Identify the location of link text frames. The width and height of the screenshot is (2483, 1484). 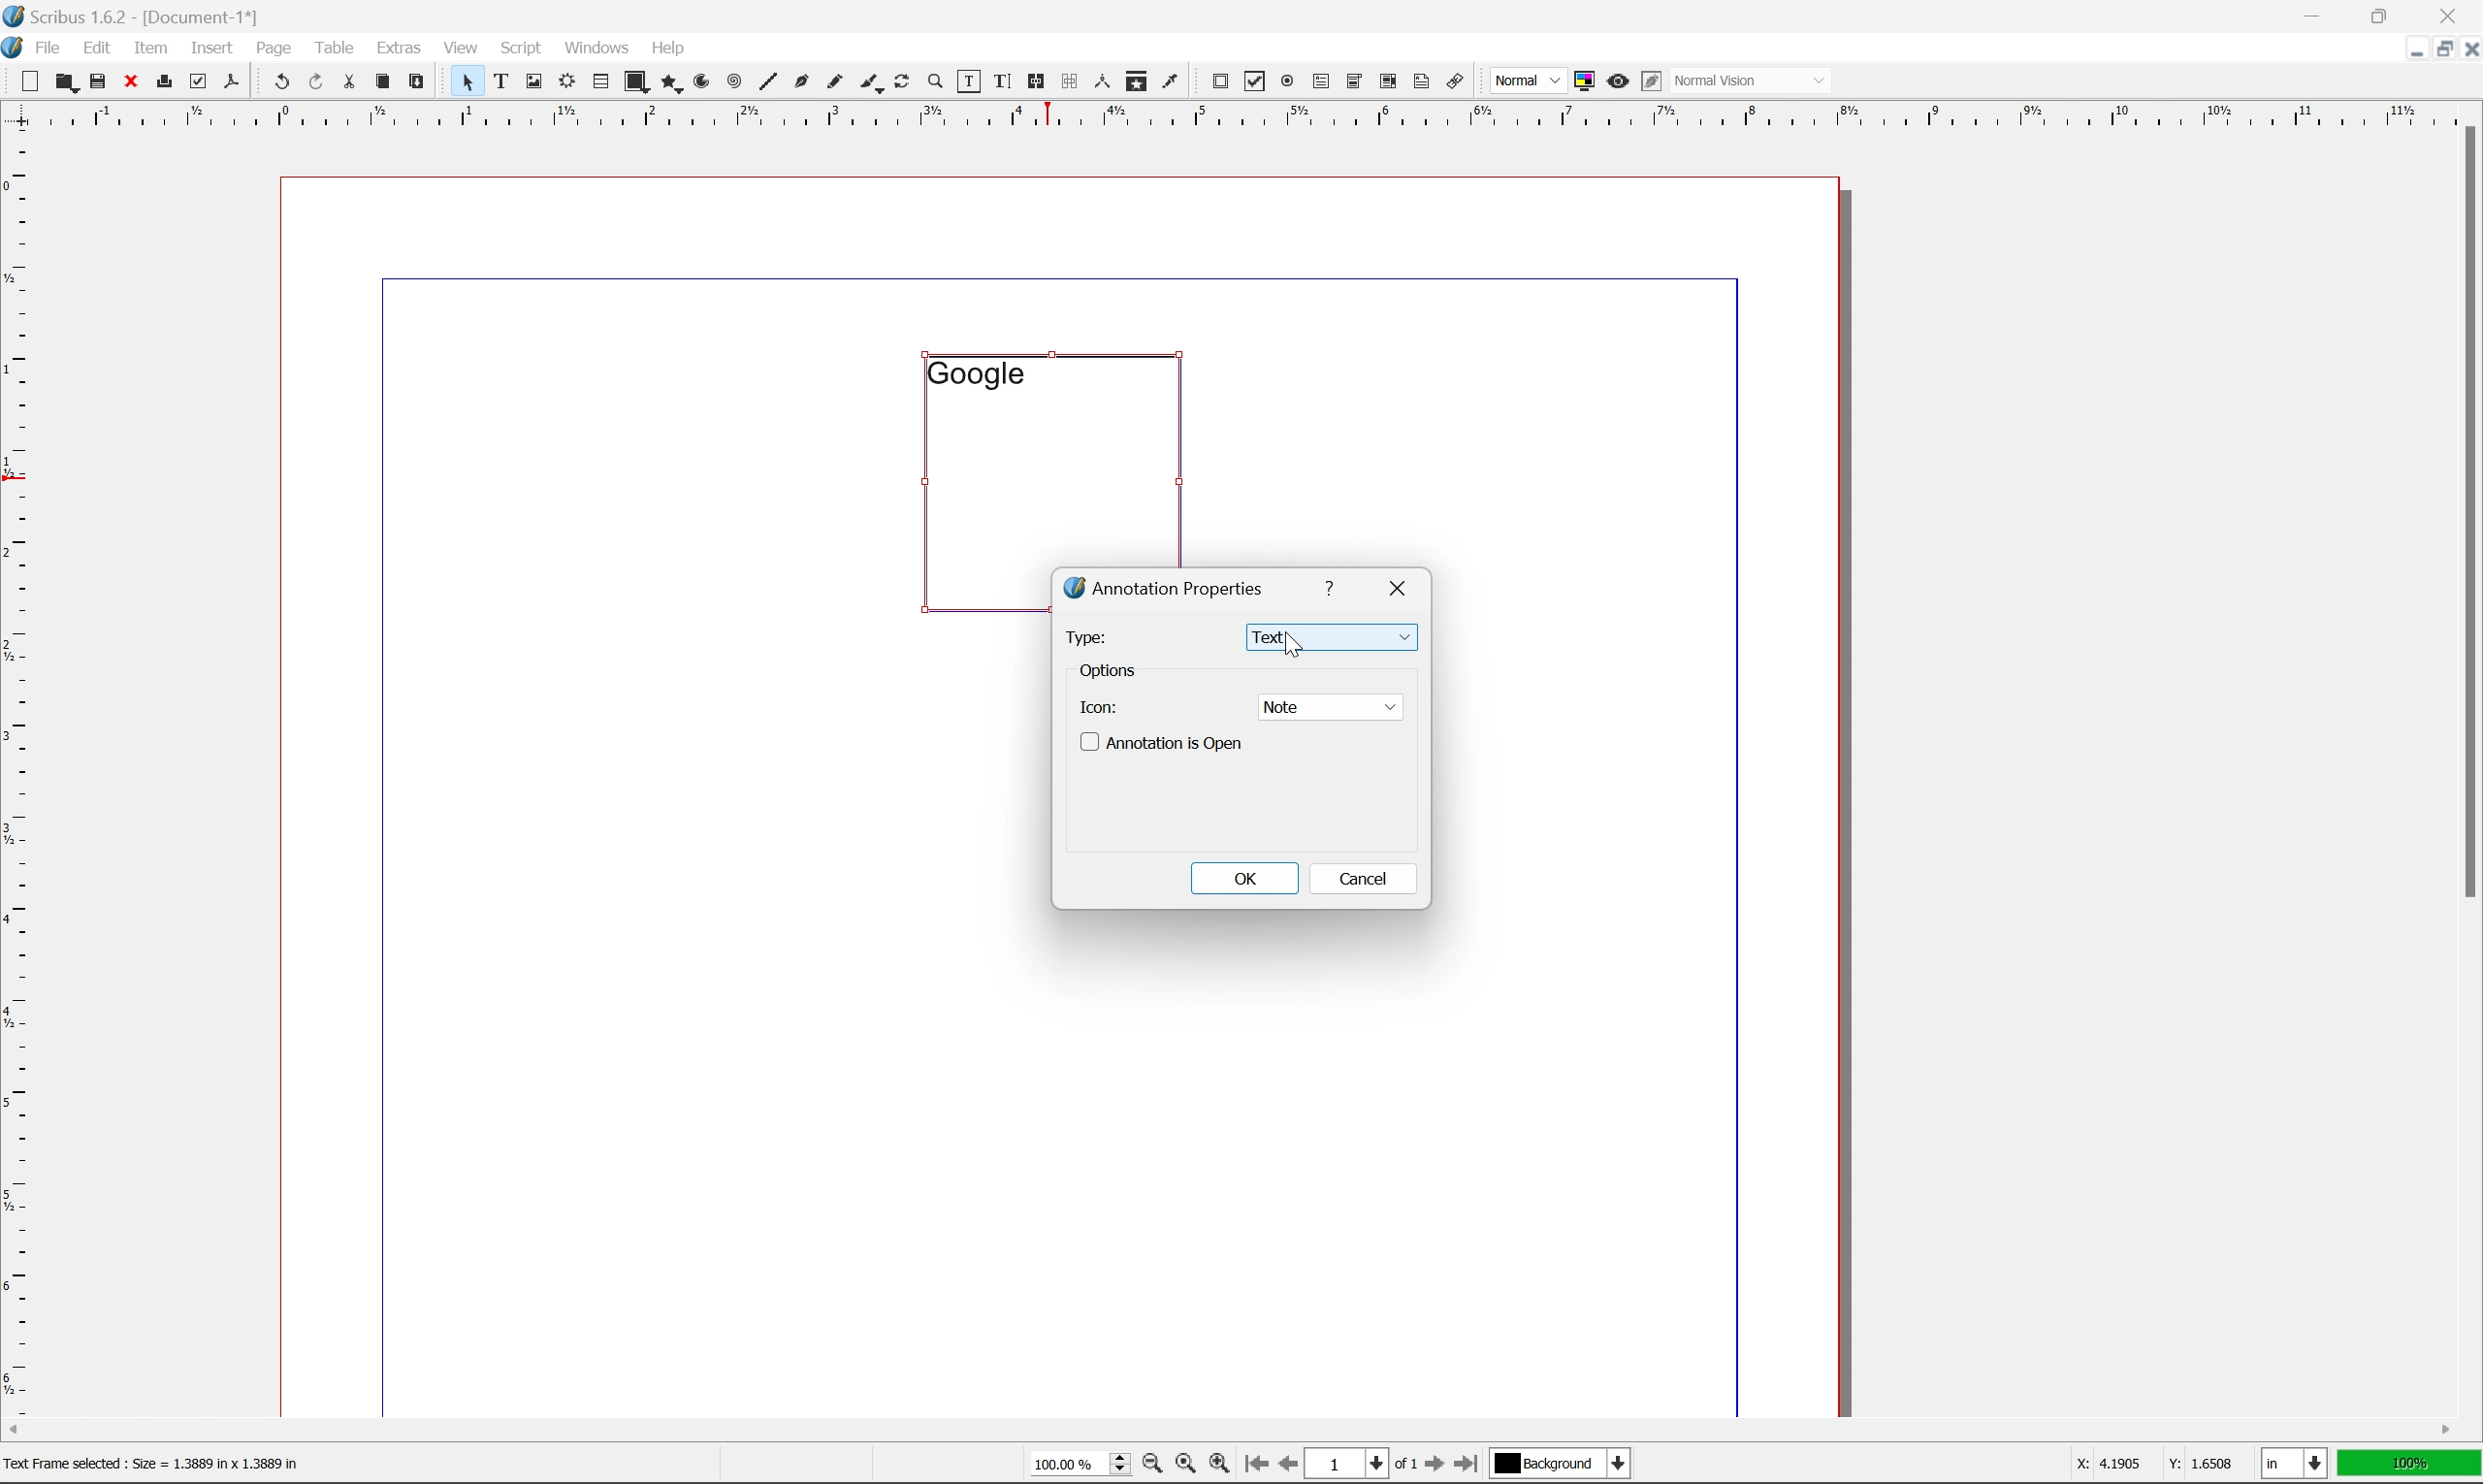
(1033, 82).